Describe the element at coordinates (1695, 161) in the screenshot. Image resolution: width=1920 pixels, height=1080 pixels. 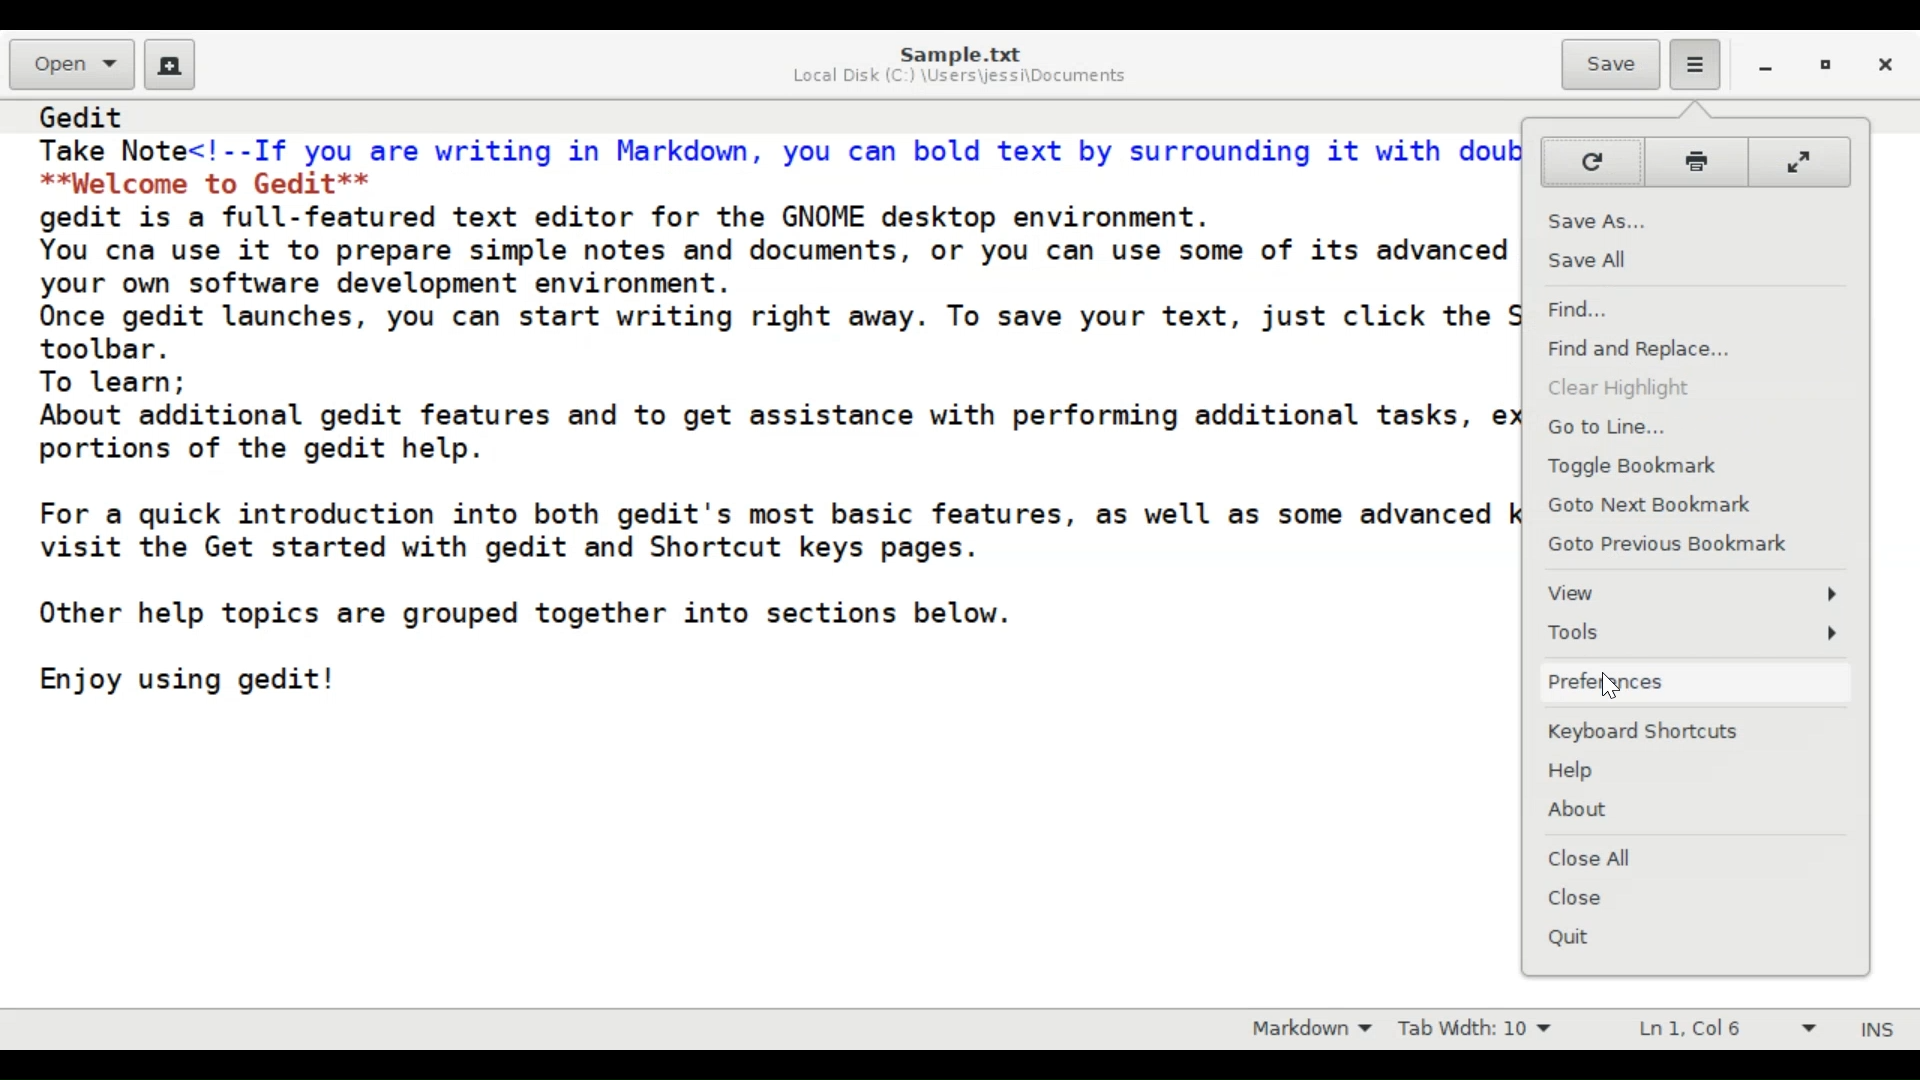
I see `Print` at that location.